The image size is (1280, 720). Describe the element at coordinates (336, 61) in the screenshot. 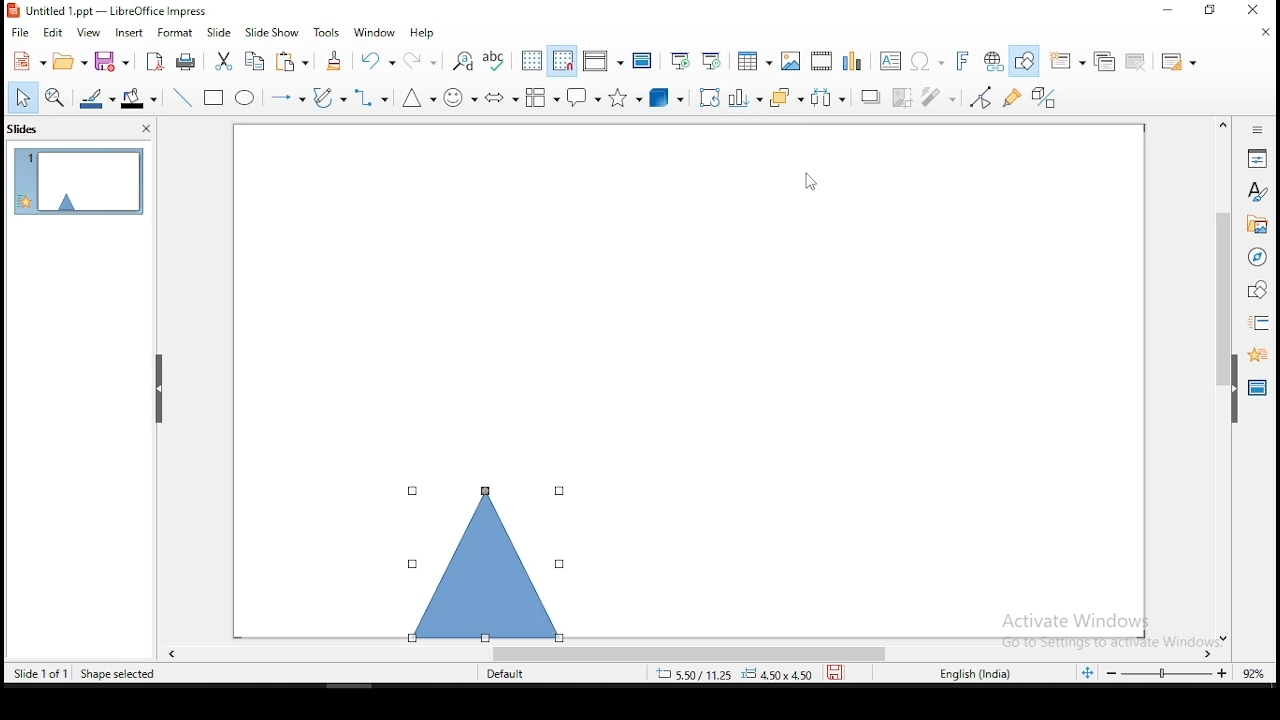

I see `paste` at that location.